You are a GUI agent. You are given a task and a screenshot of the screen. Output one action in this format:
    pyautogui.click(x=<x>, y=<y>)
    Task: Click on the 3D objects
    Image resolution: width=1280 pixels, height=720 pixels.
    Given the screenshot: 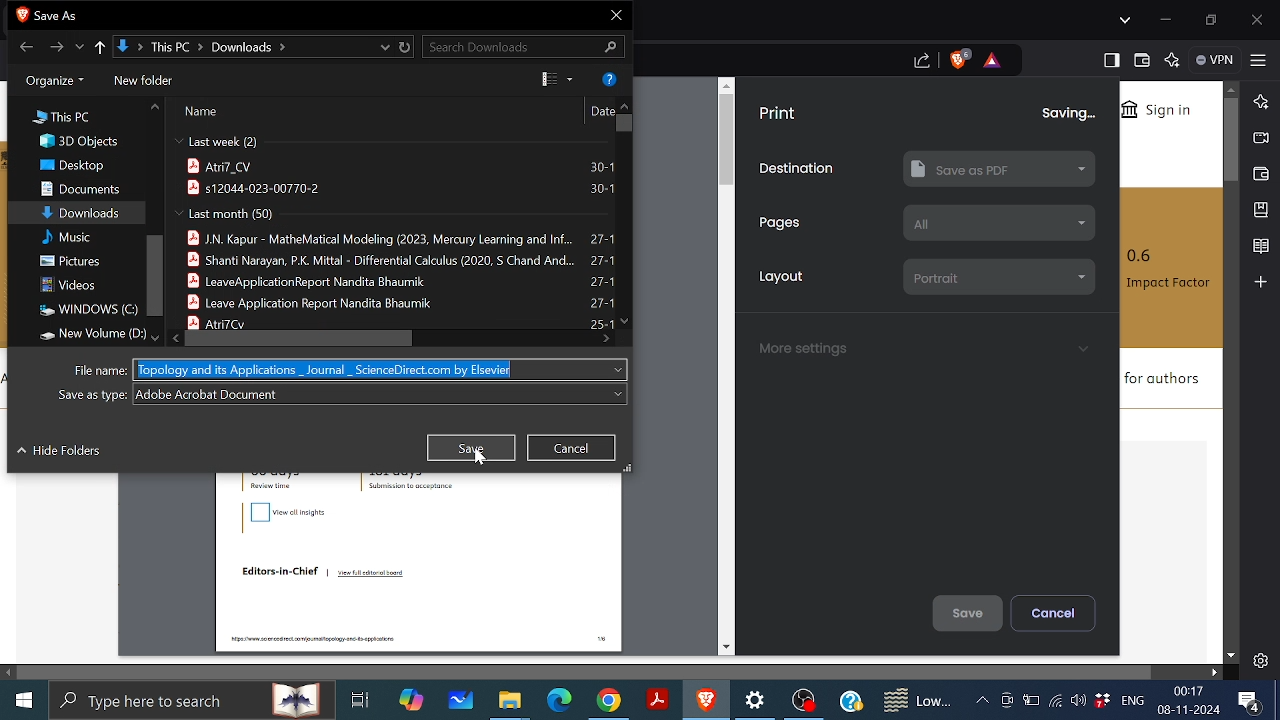 What is the action you would take?
    pyautogui.click(x=81, y=141)
    